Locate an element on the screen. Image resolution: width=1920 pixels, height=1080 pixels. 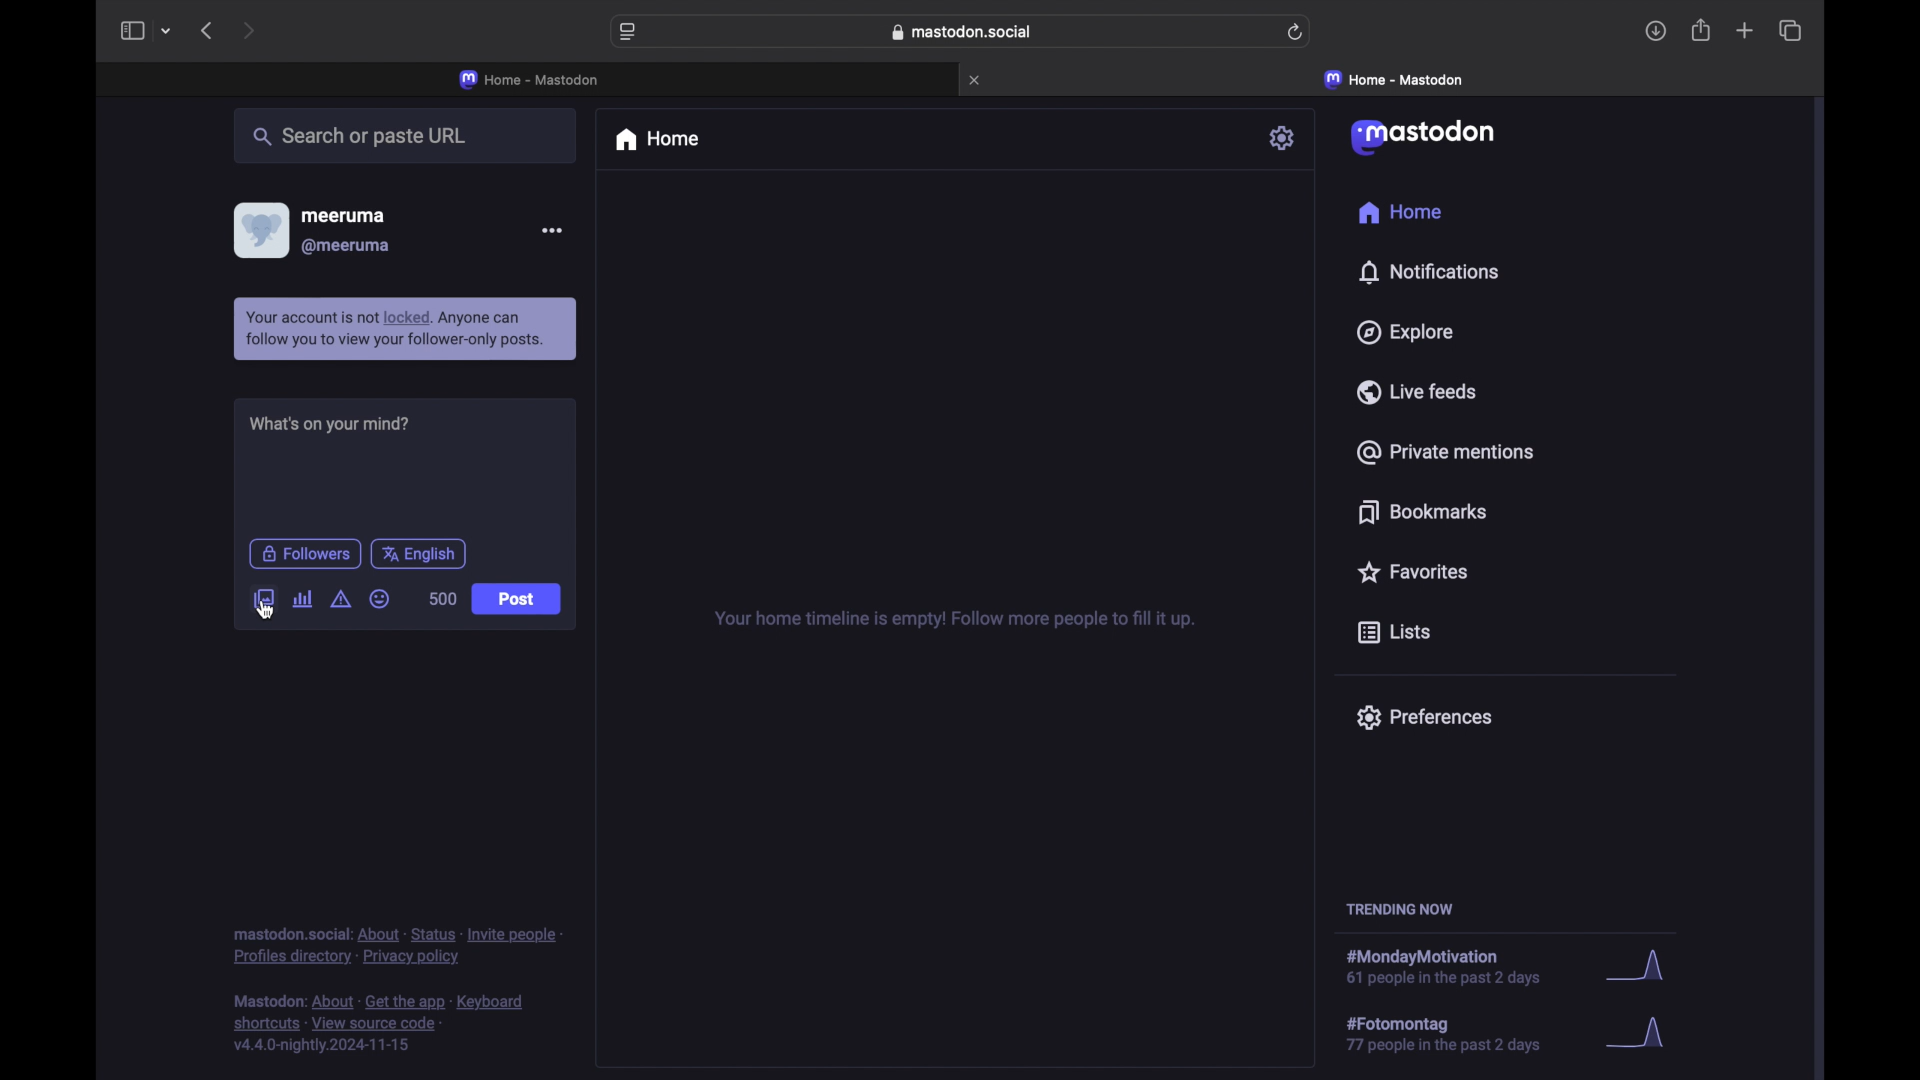
previous is located at coordinates (208, 32).